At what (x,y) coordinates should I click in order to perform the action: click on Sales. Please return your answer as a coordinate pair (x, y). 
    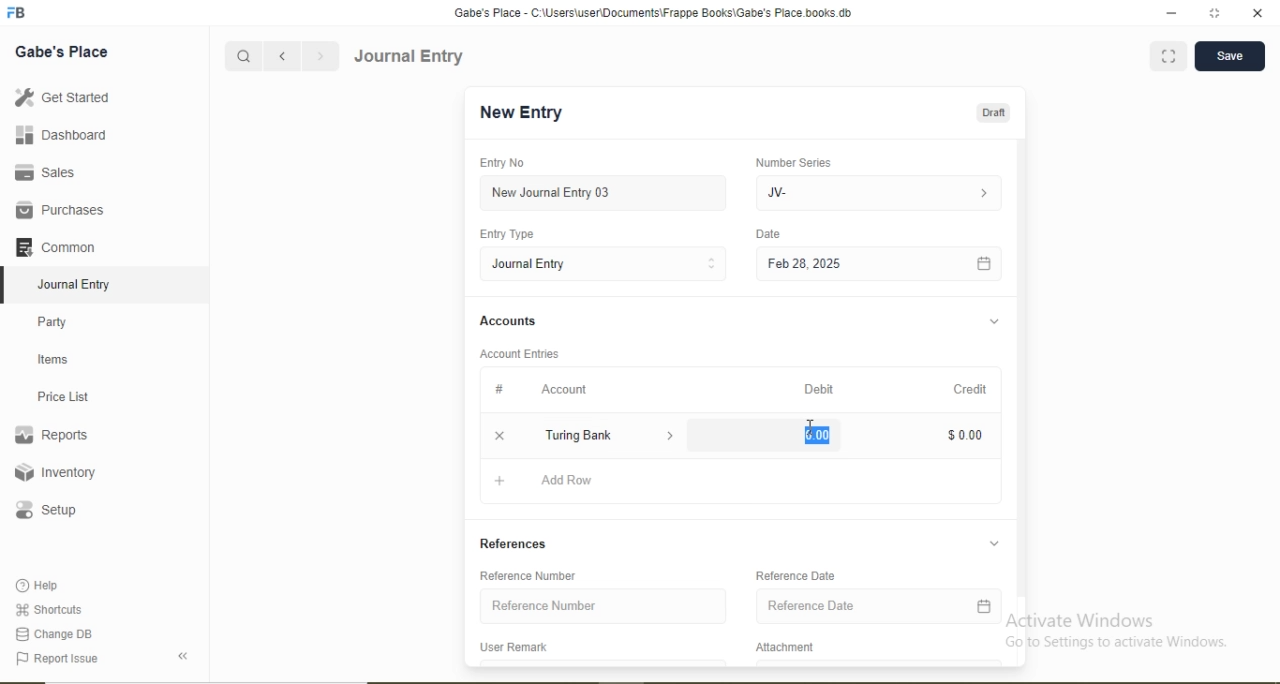
    Looking at the image, I should click on (42, 172).